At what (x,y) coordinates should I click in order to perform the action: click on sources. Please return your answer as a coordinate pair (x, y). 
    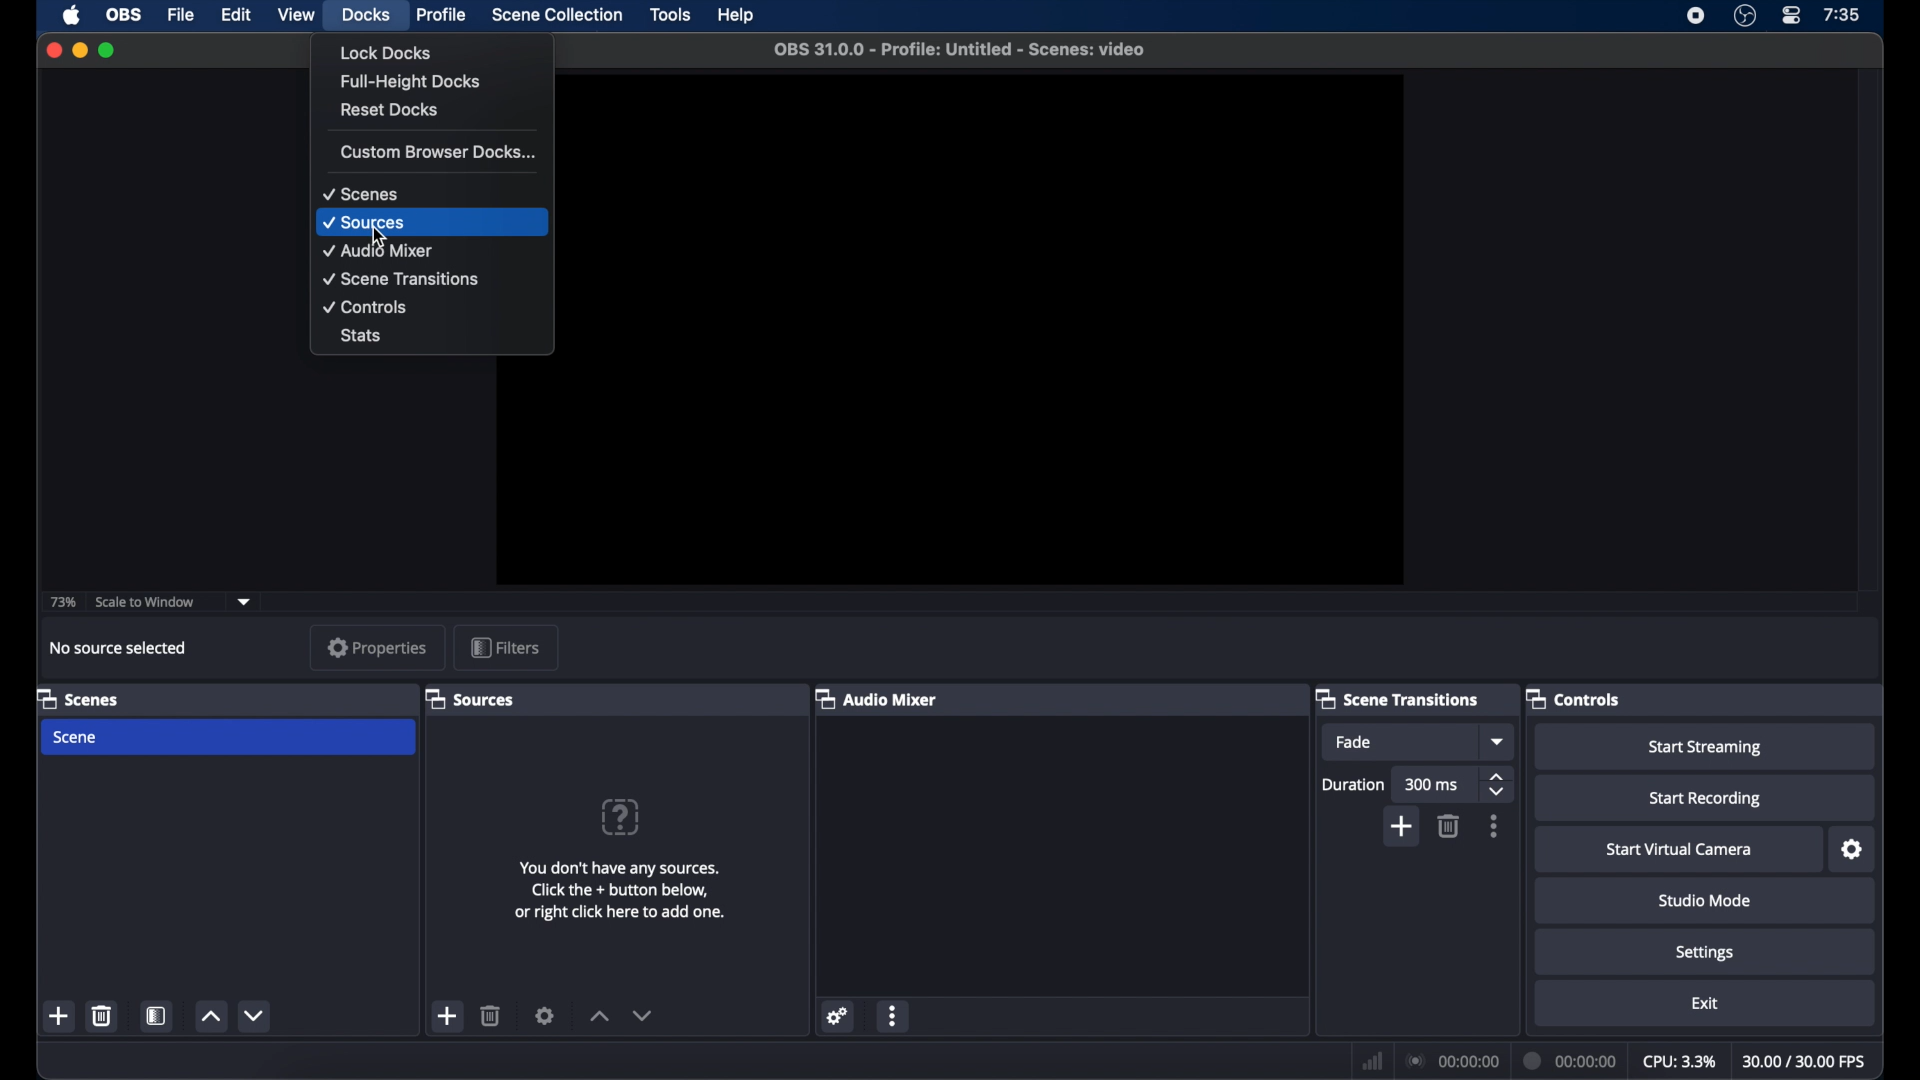
    Looking at the image, I should click on (362, 222).